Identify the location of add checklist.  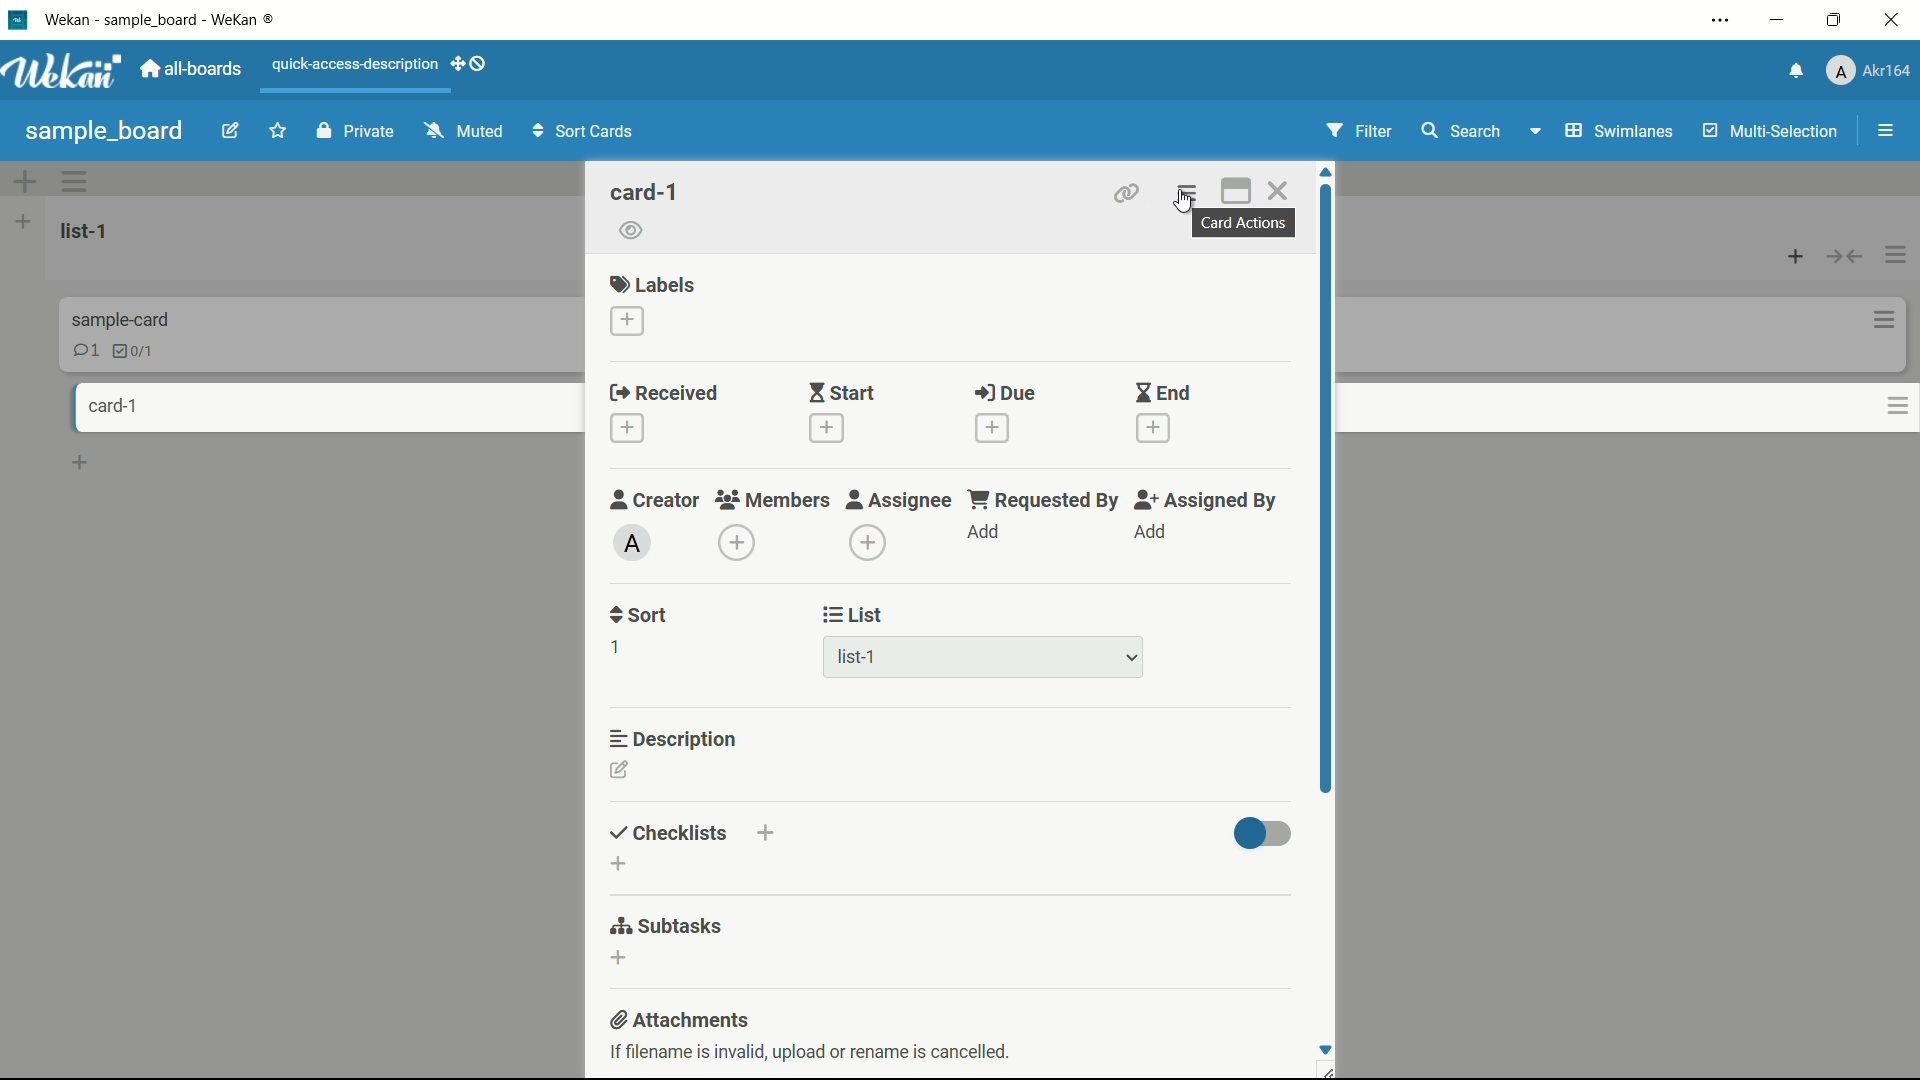
(767, 835).